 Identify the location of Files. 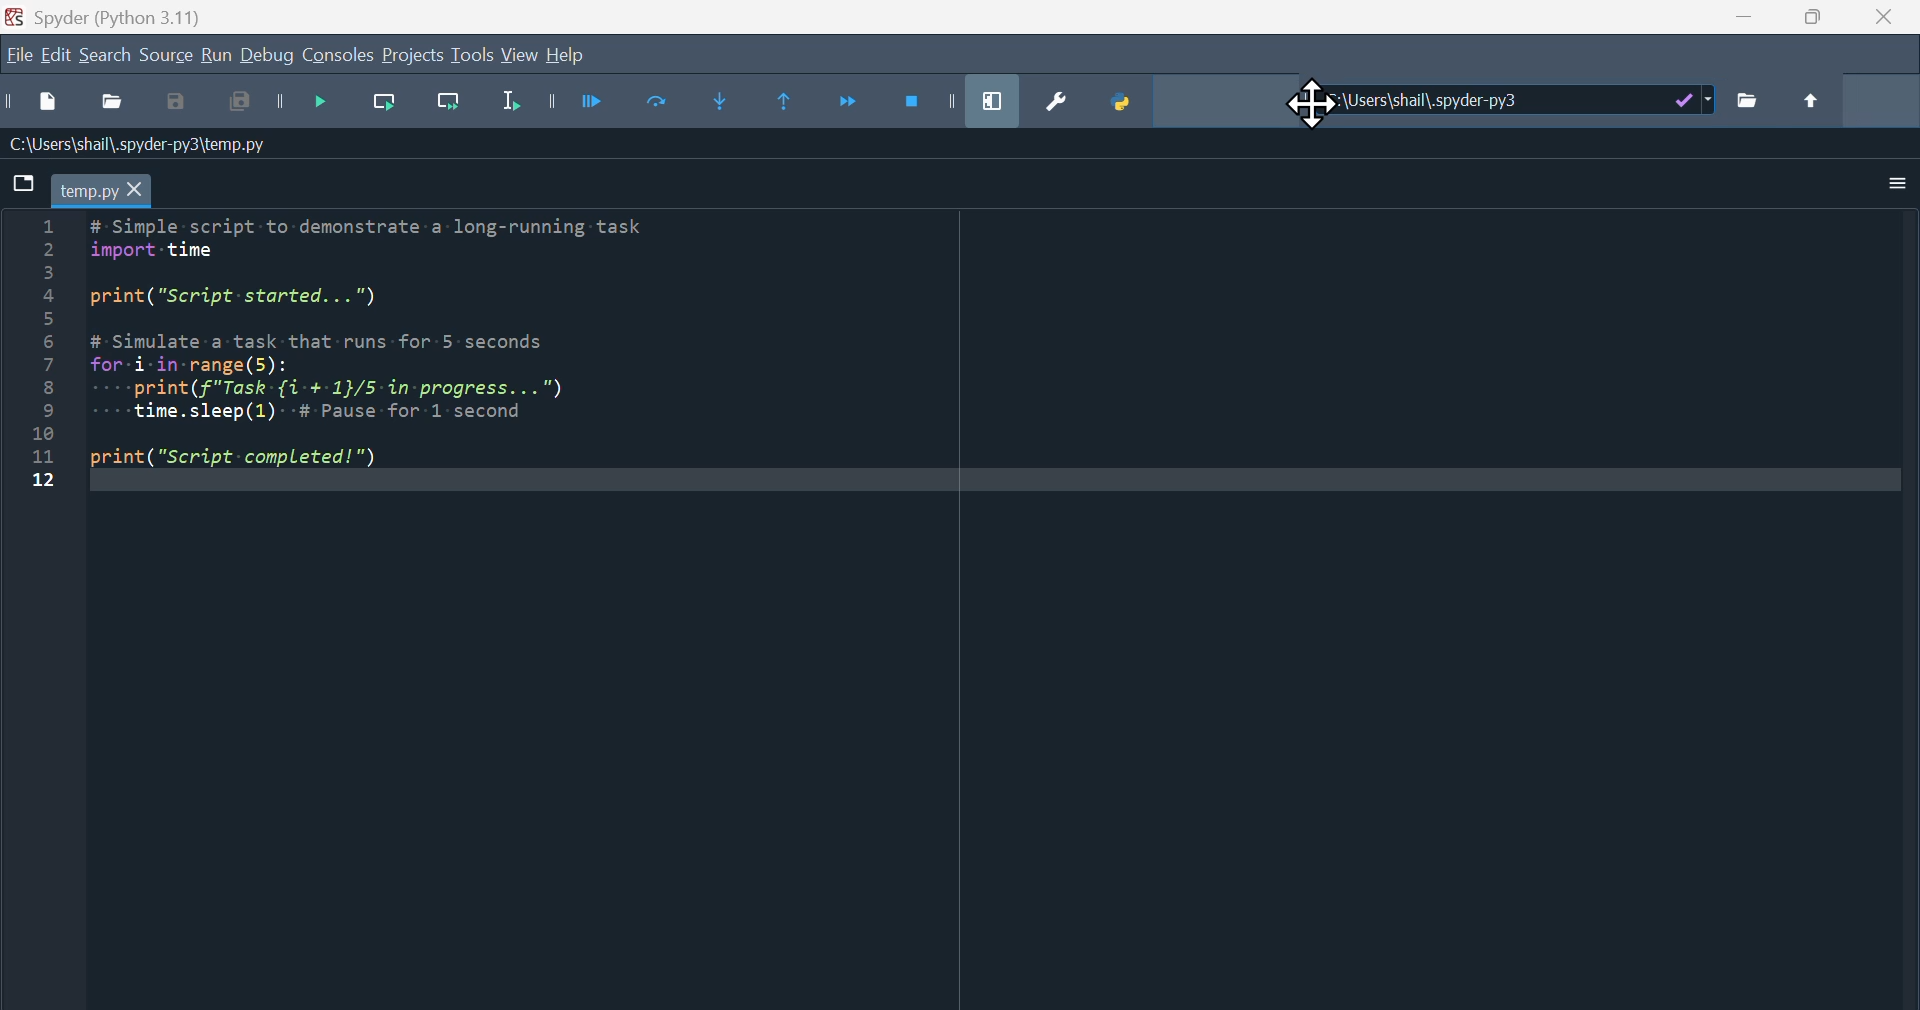
(1761, 103).